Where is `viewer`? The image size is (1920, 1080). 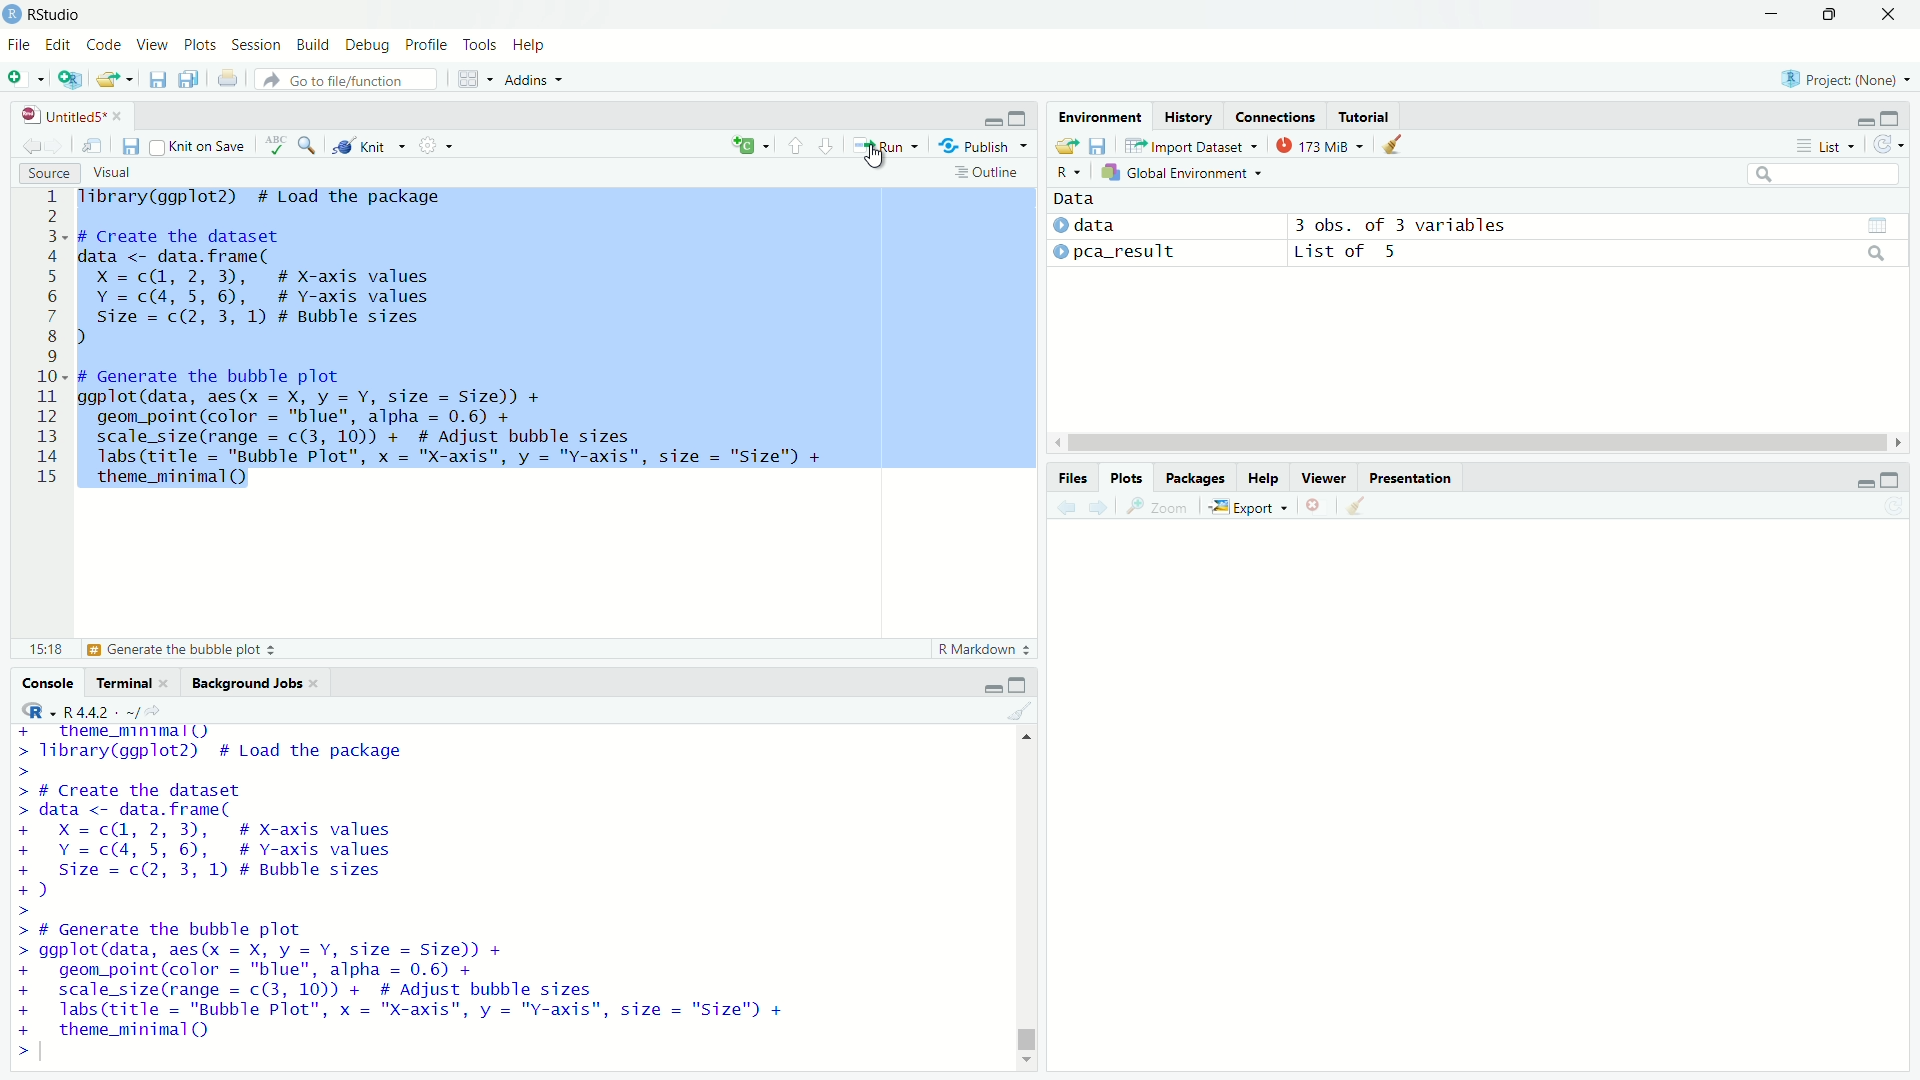 viewer is located at coordinates (1324, 478).